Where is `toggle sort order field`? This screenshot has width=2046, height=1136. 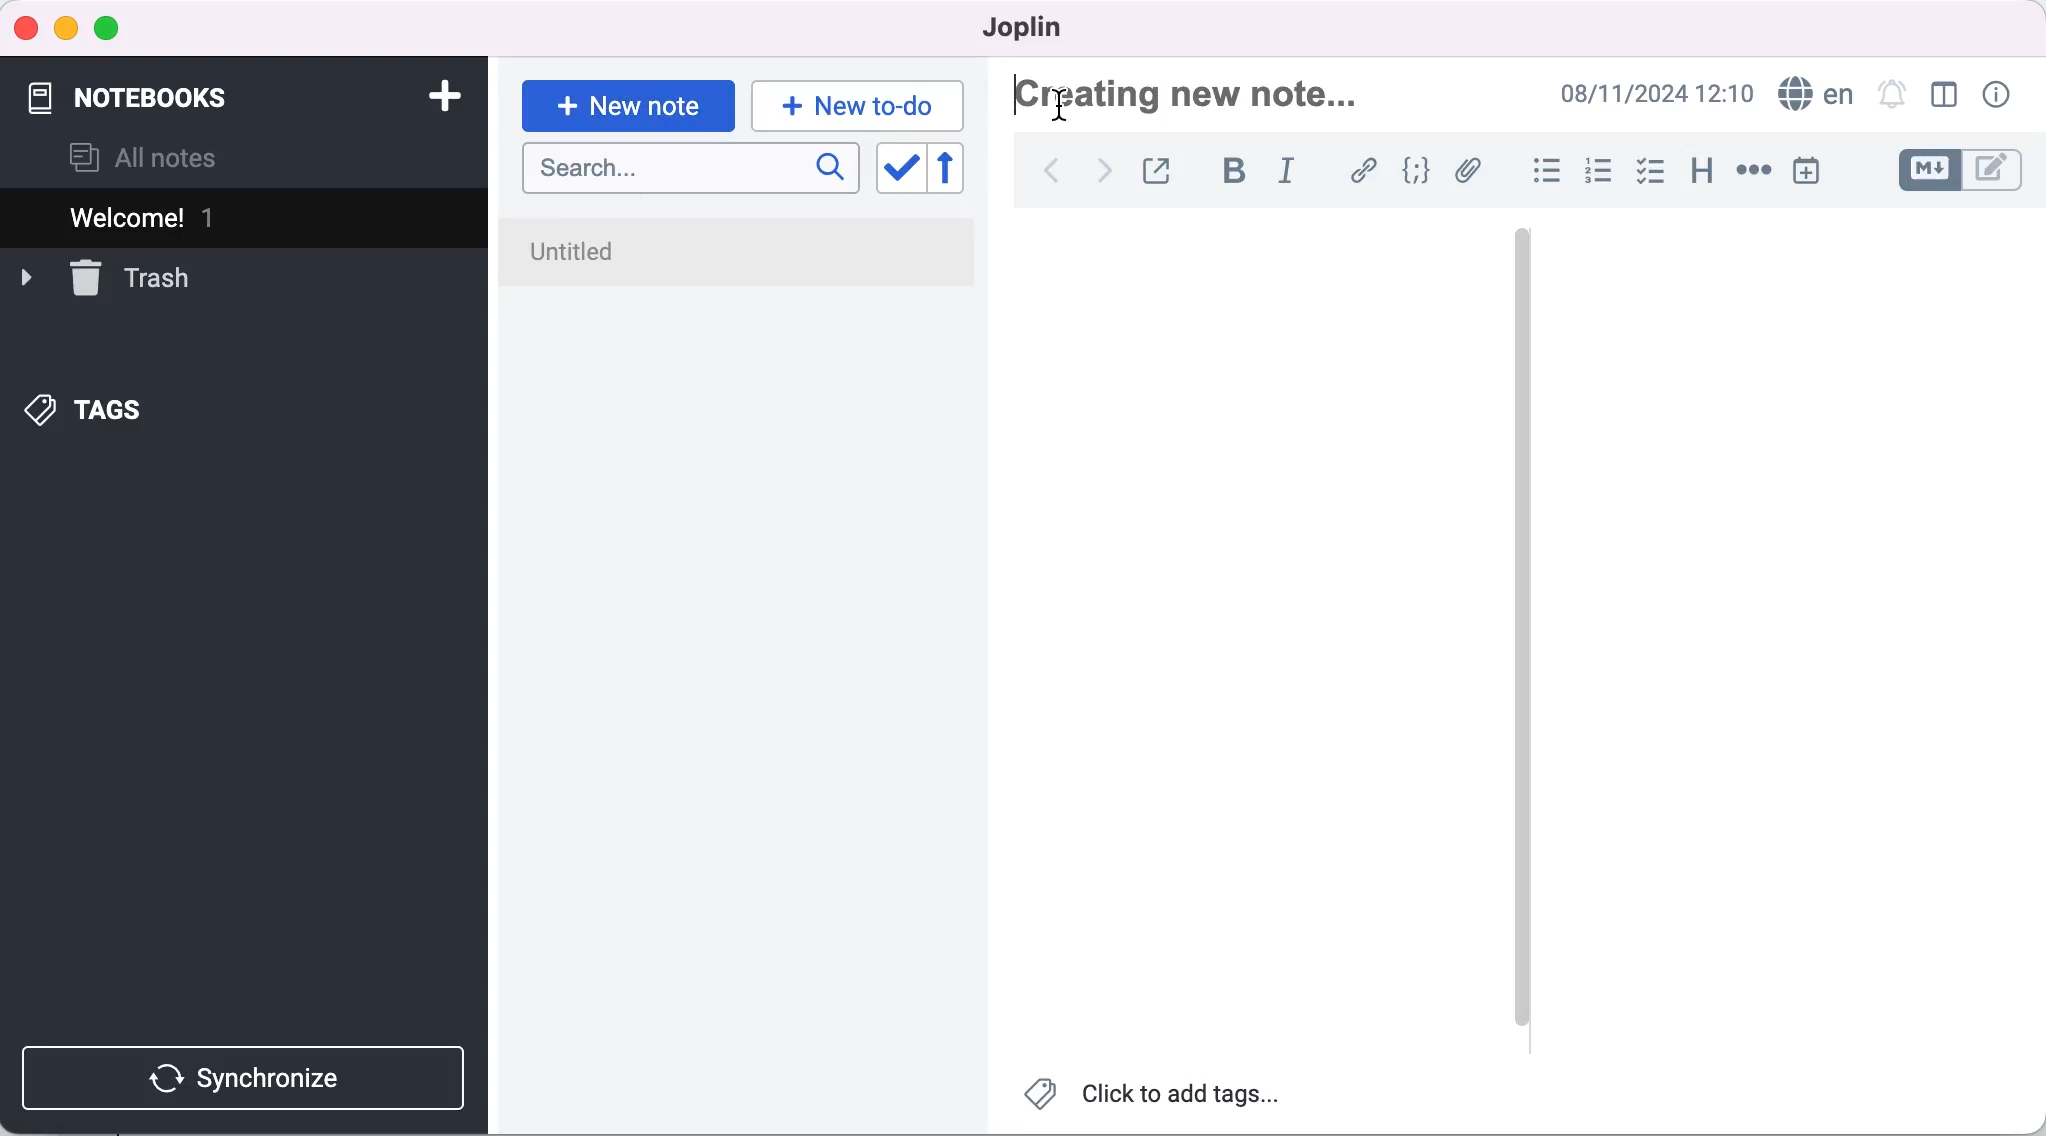 toggle sort order field is located at coordinates (899, 172).